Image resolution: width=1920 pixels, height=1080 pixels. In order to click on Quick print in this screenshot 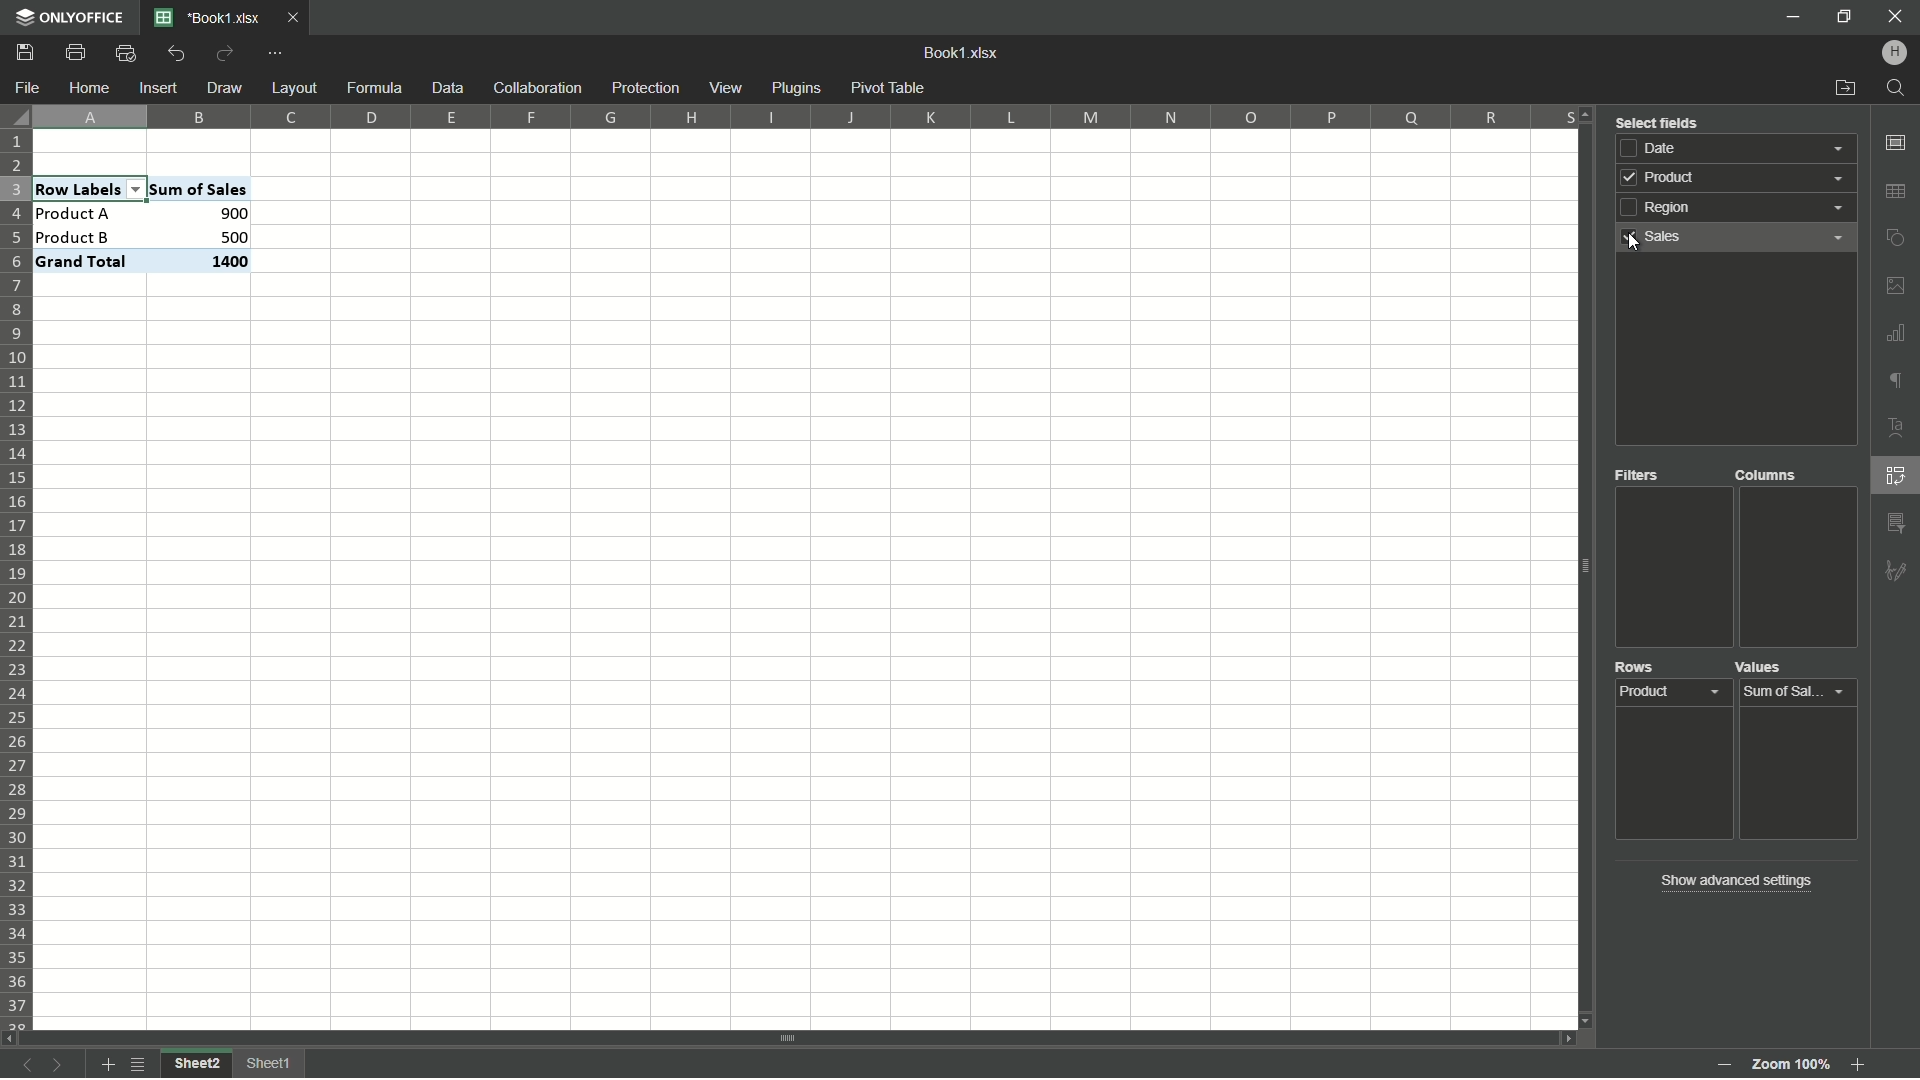, I will do `click(124, 55)`.